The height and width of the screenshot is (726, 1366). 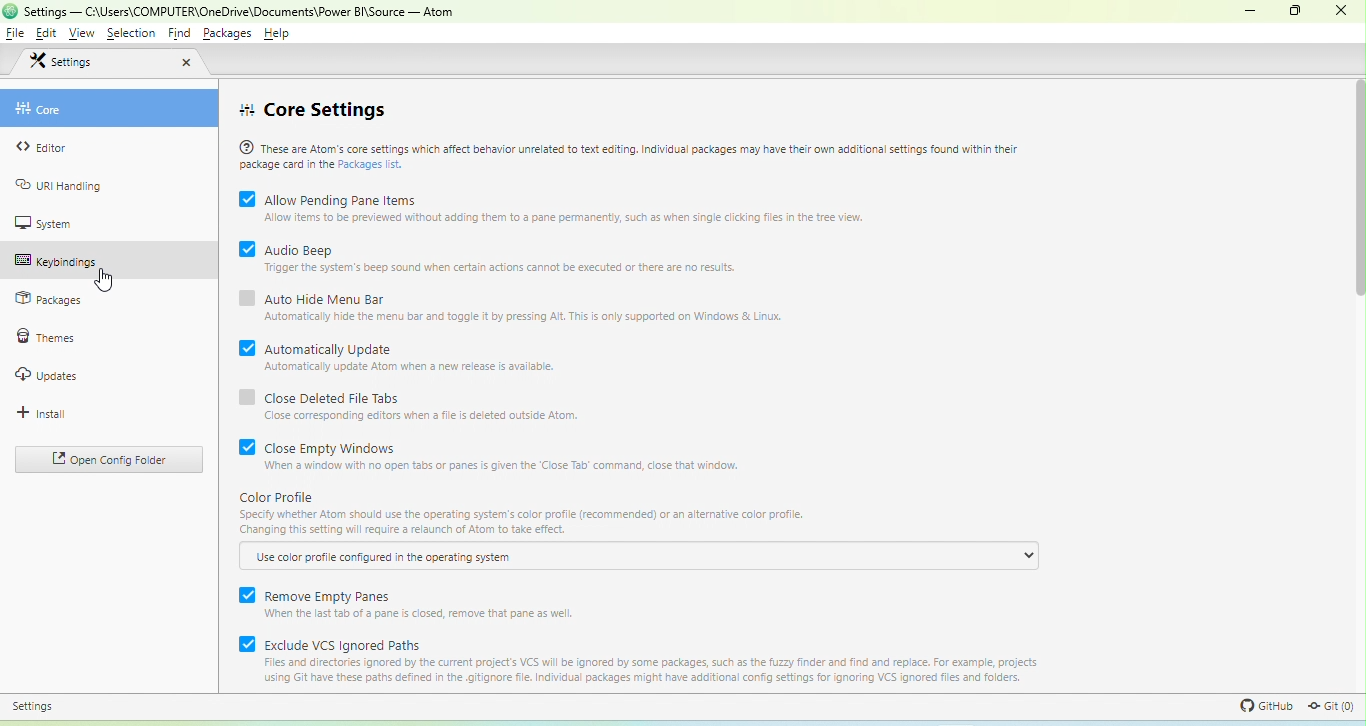 What do you see at coordinates (179, 33) in the screenshot?
I see `find menu` at bounding box center [179, 33].